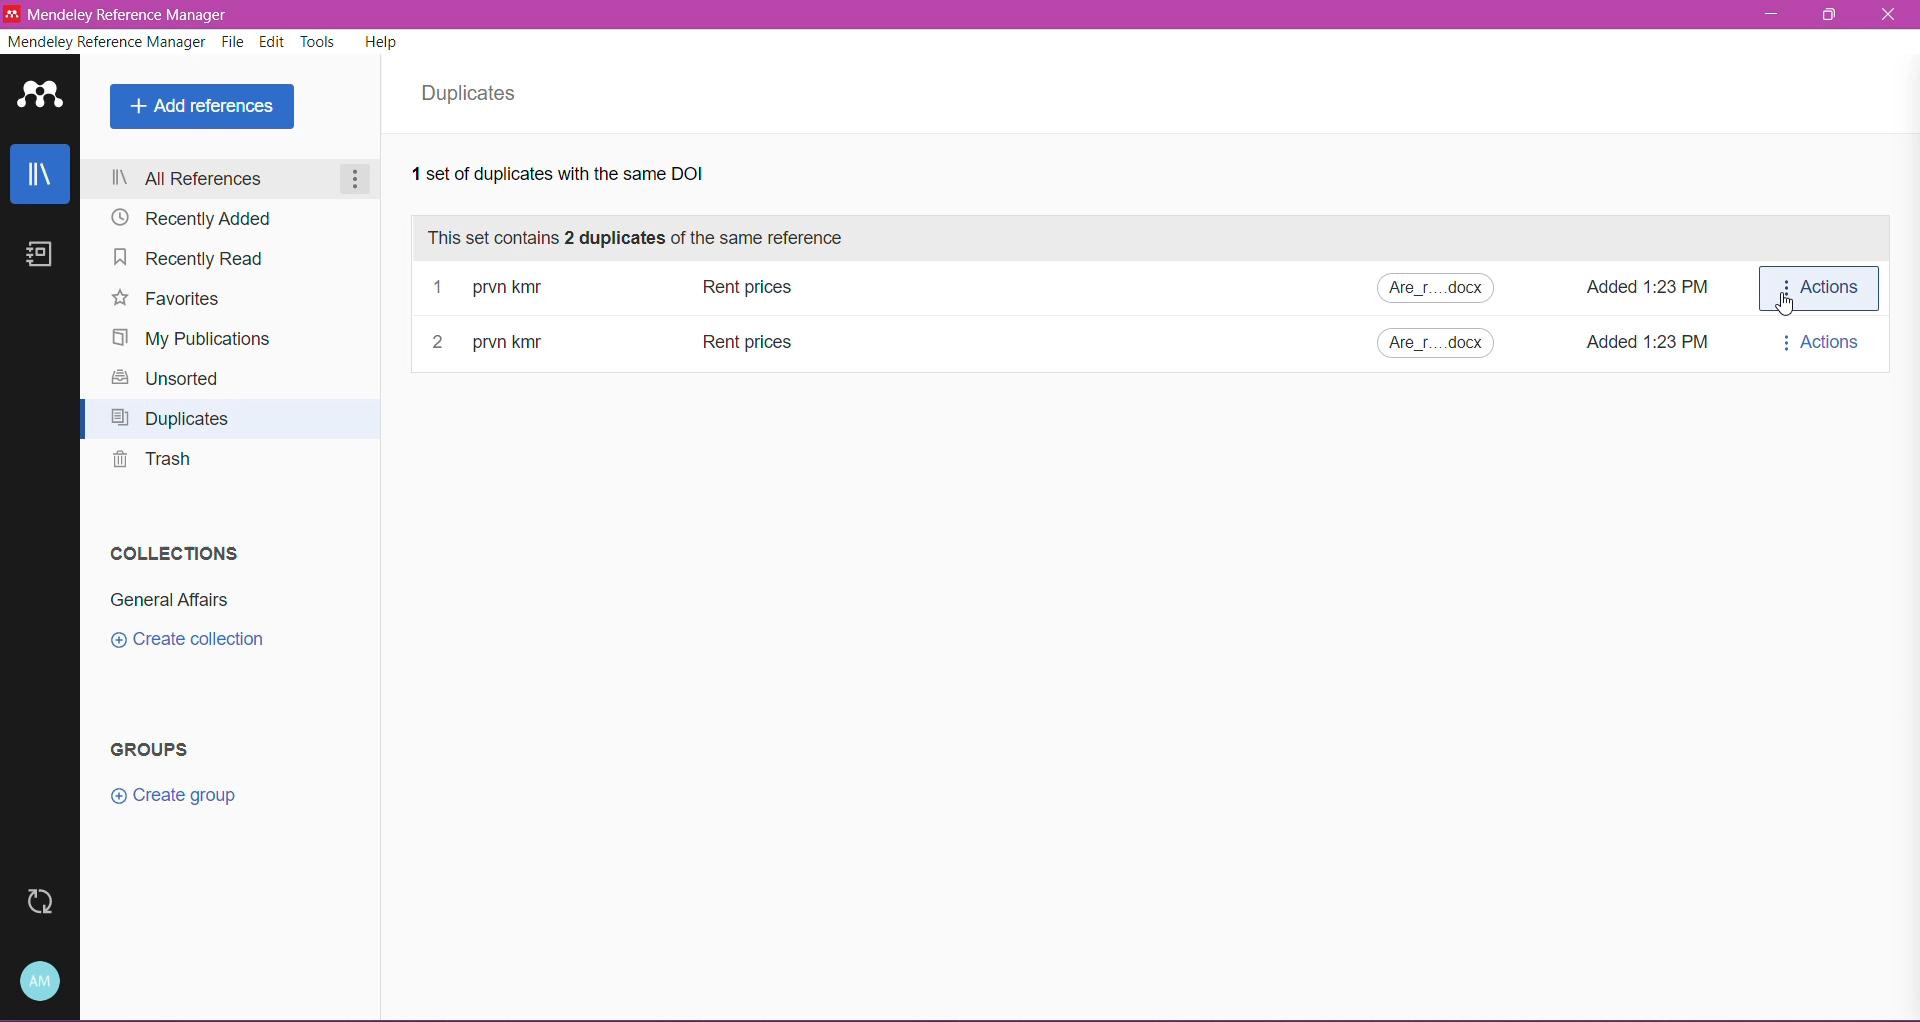  What do you see at coordinates (201, 108) in the screenshot?
I see `Add References` at bounding box center [201, 108].